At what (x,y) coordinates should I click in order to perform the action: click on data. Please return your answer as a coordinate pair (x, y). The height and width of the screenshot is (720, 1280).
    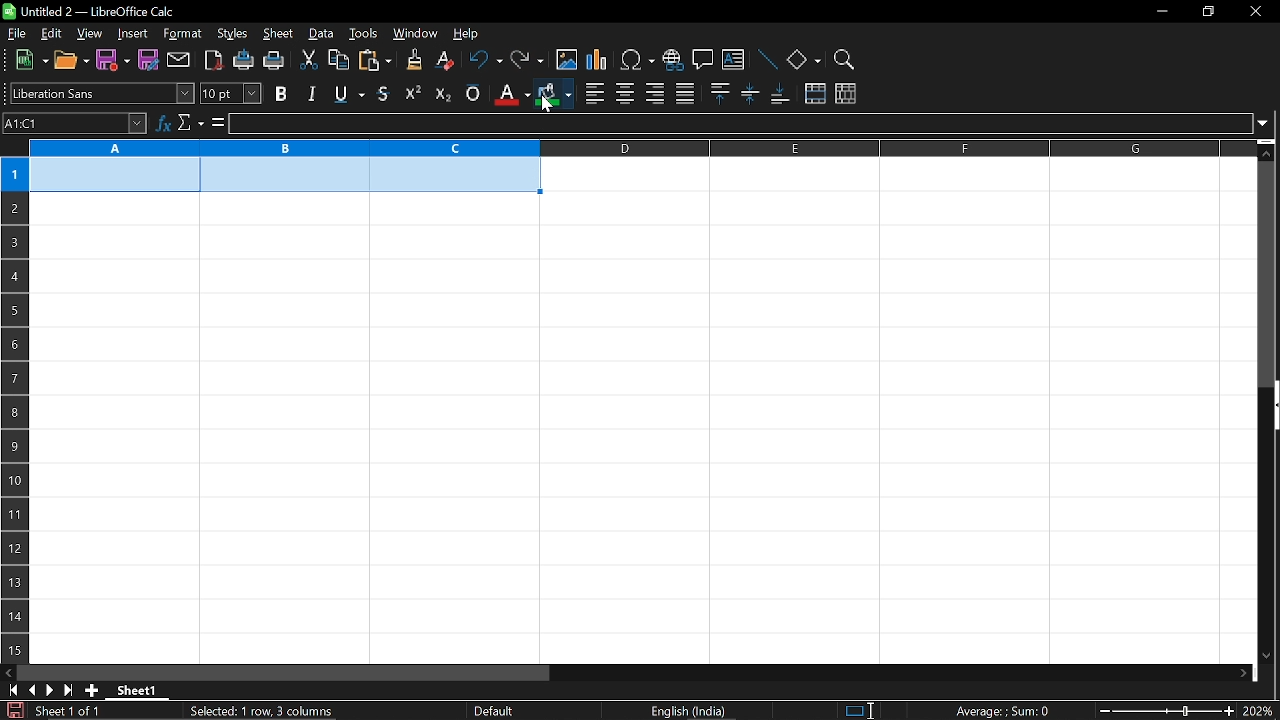
    Looking at the image, I should click on (322, 35).